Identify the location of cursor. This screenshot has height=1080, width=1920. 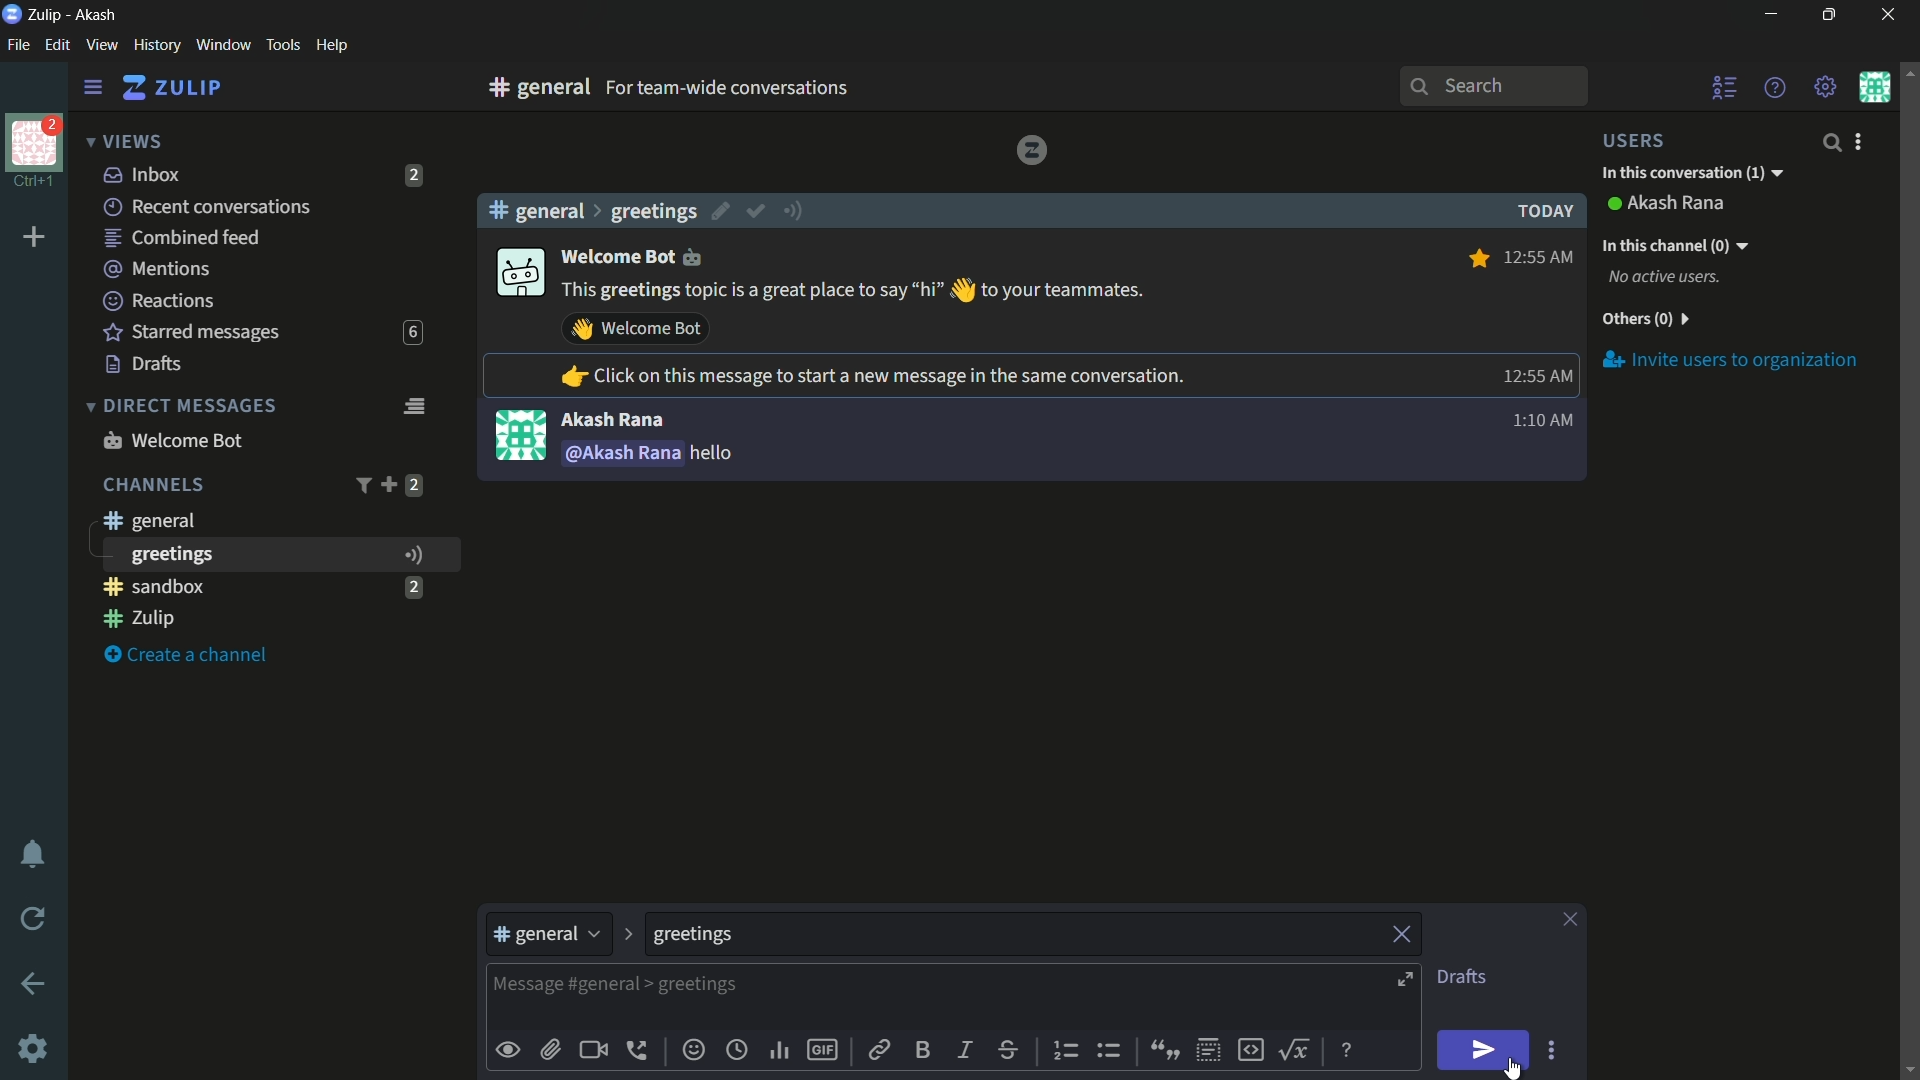
(1513, 1068).